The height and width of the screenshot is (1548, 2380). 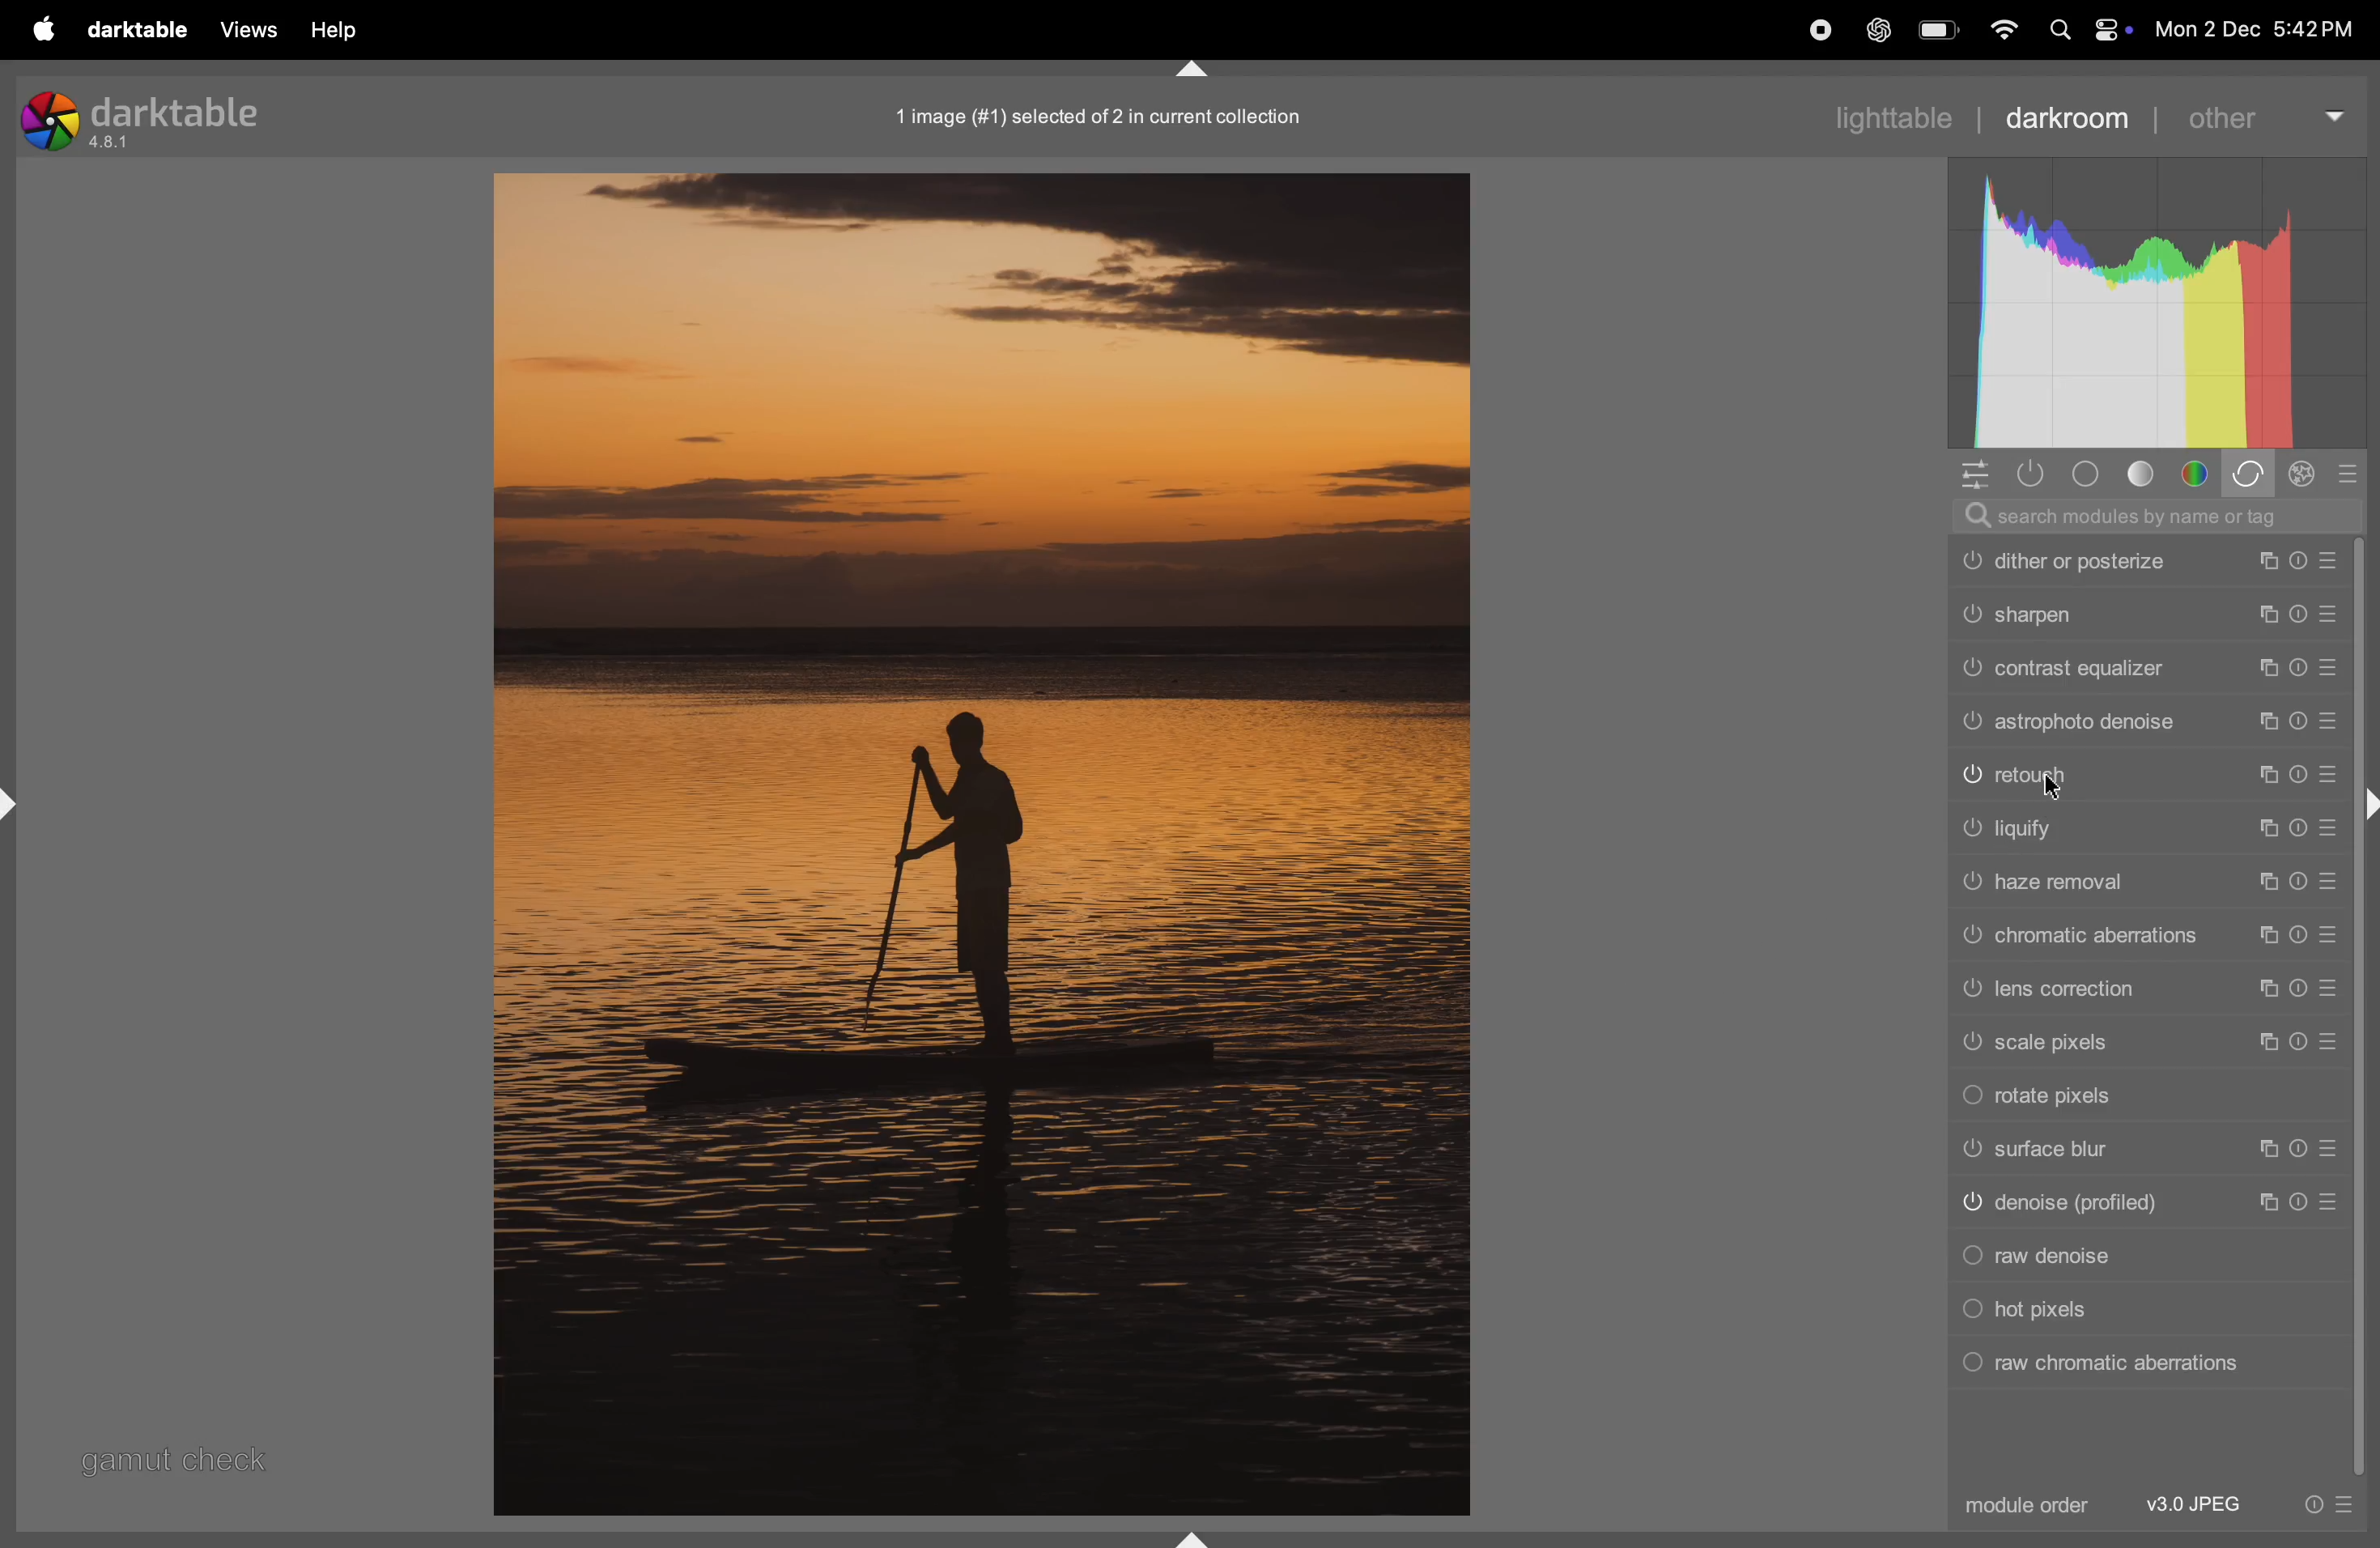 I want to click on astrophoto denoise, so click(x=1984, y=724).